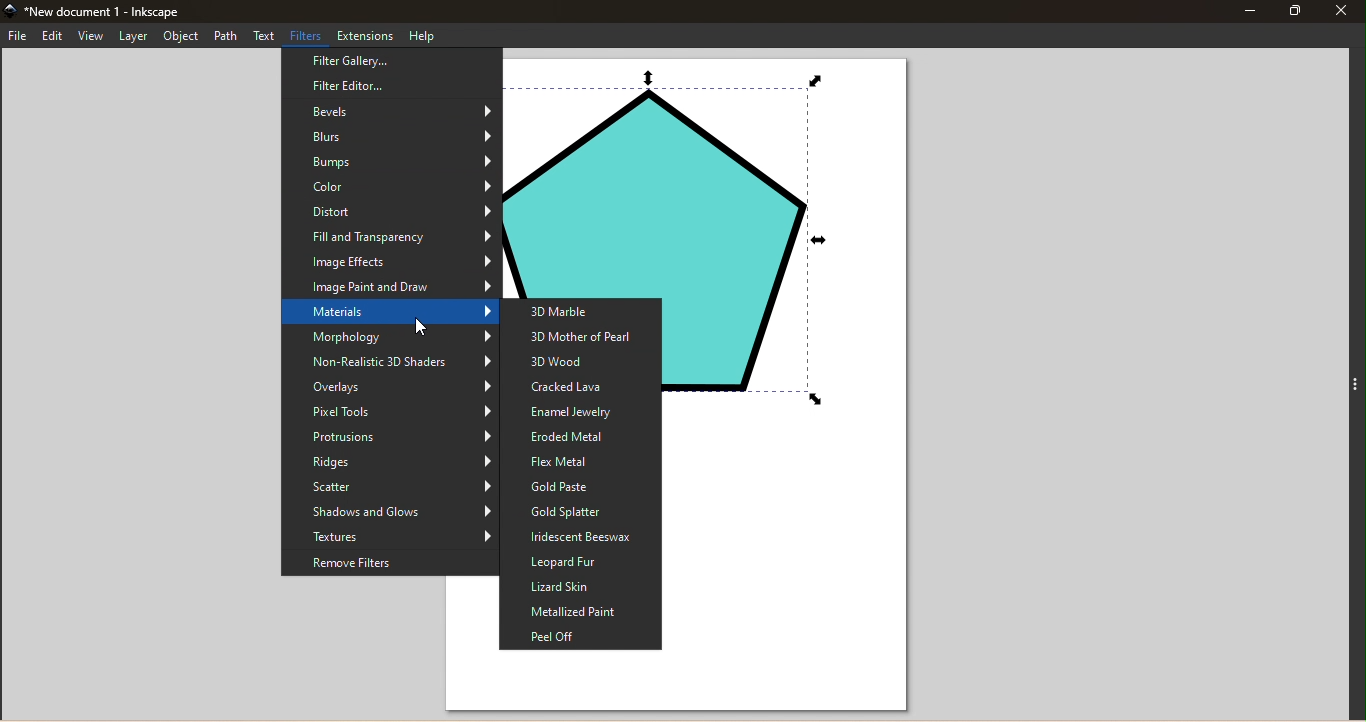  What do you see at coordinates (388, 112) in the screenshot?
I see `Bevels` at bounding box center [388, 112].